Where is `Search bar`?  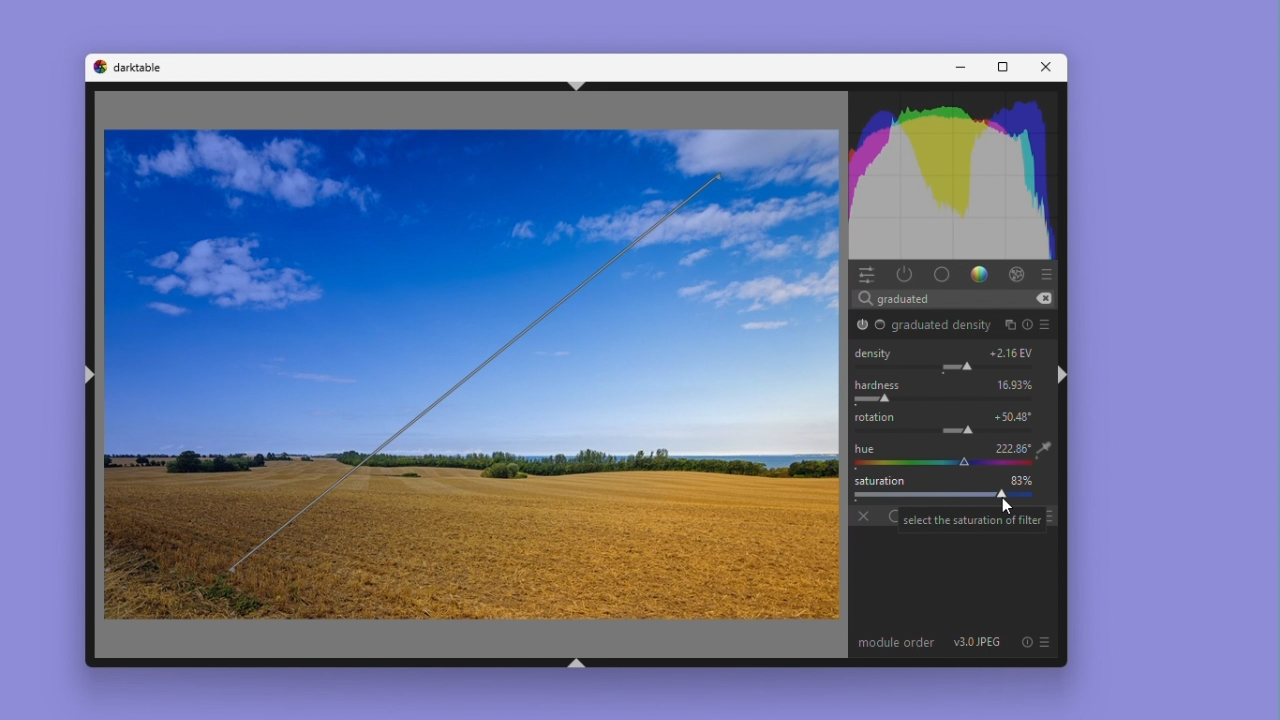 Search bar is located at coordinates (958, 297).